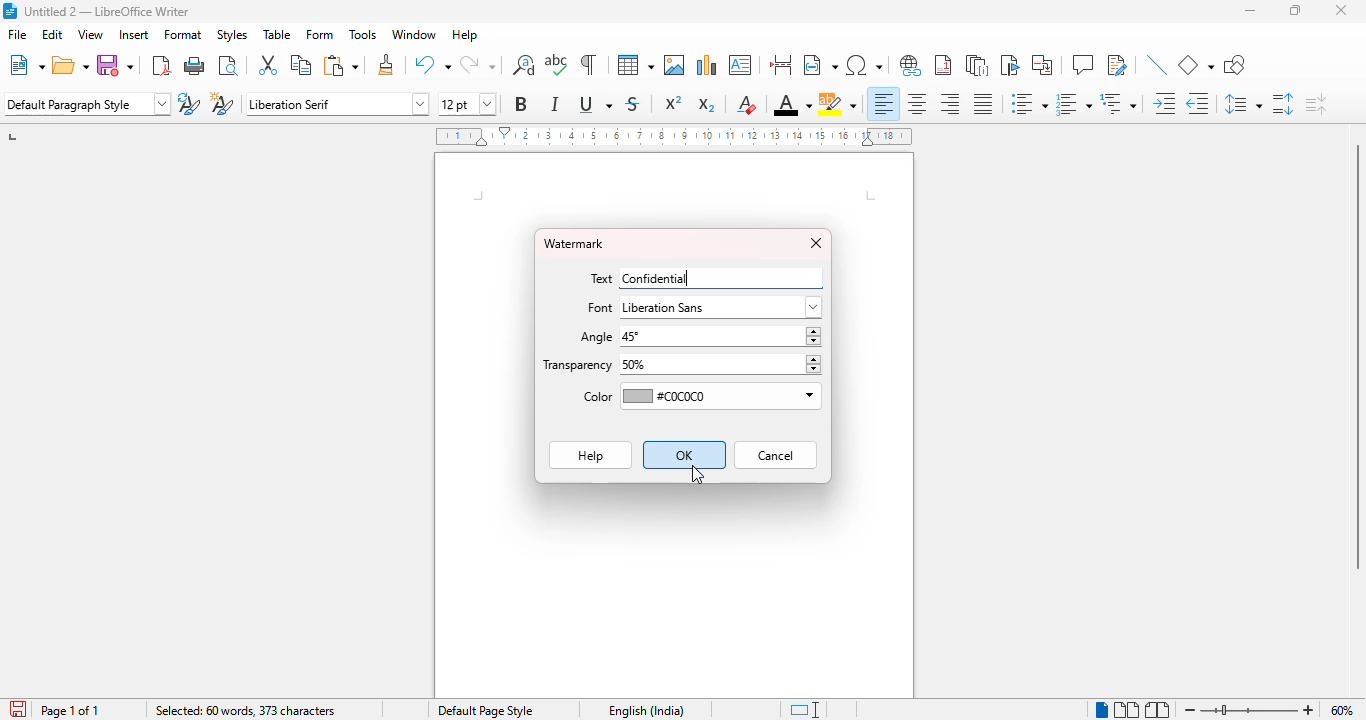 This screenshot has width=1366, height=720. I want to click on insert chart, so click(707, 64).